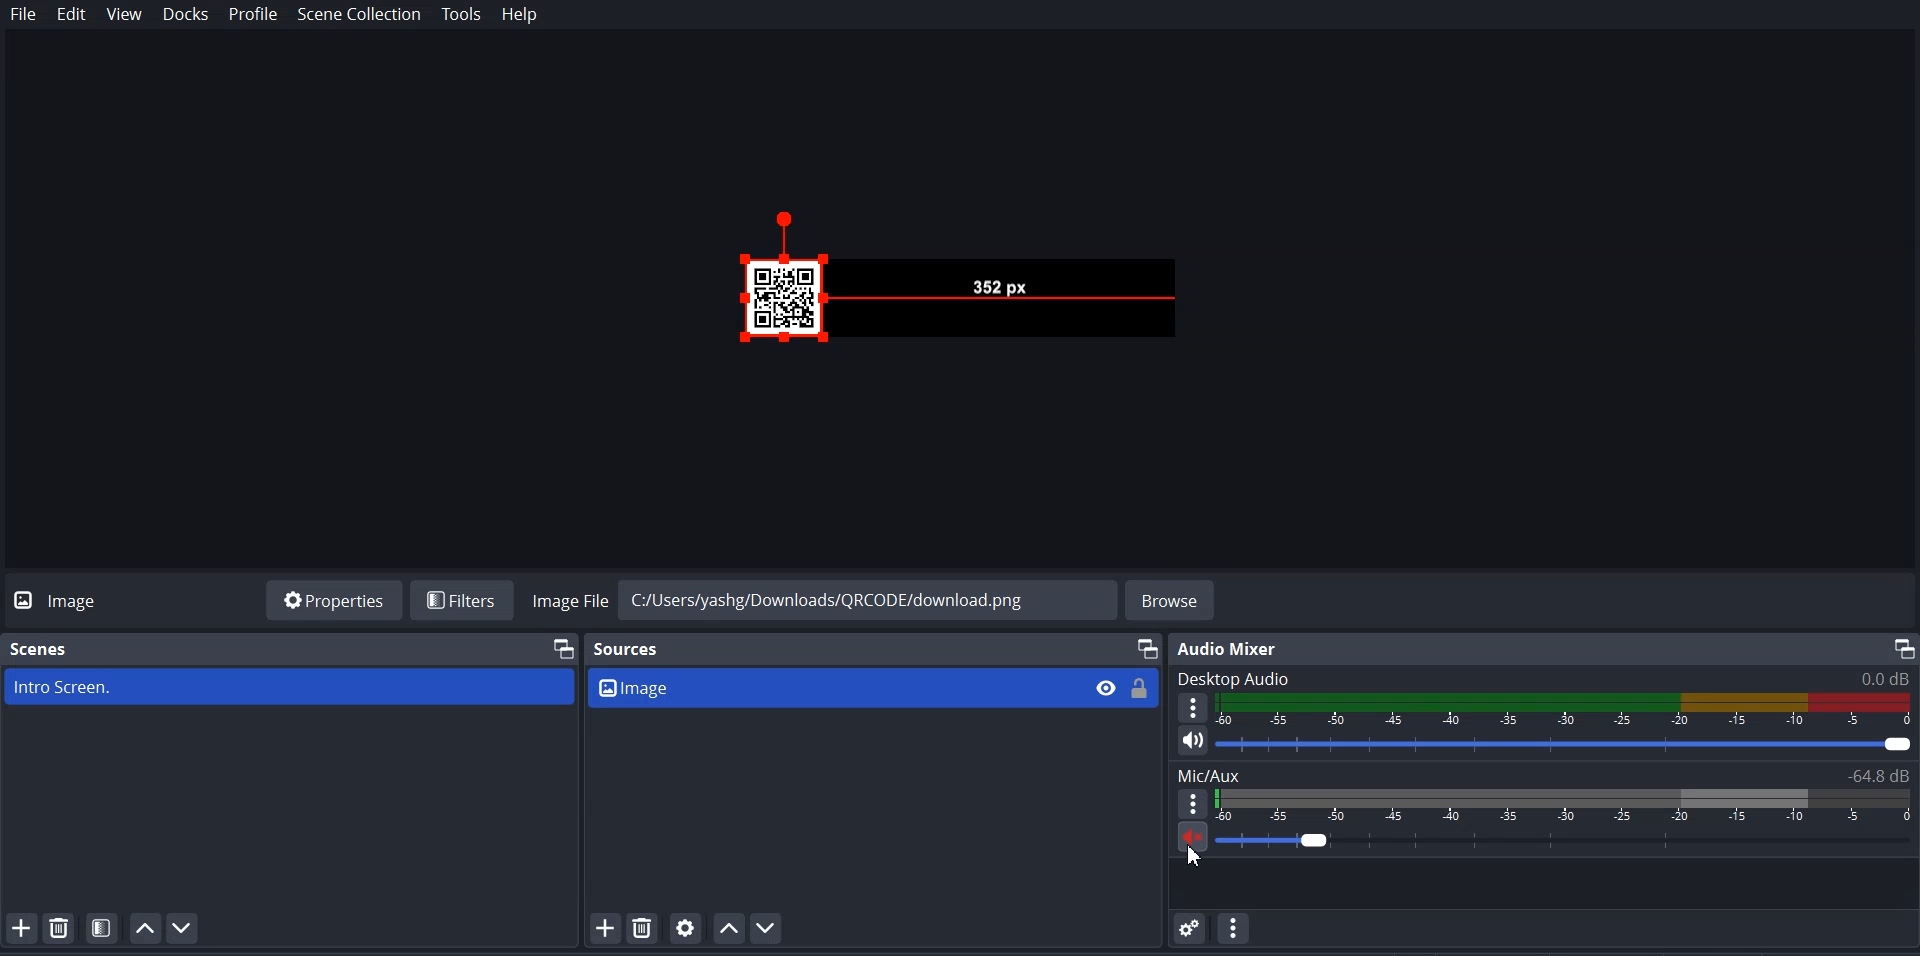  Describe the element at coordinates (358, 14) in the screenshot. I see `Scene Collection` at that location.